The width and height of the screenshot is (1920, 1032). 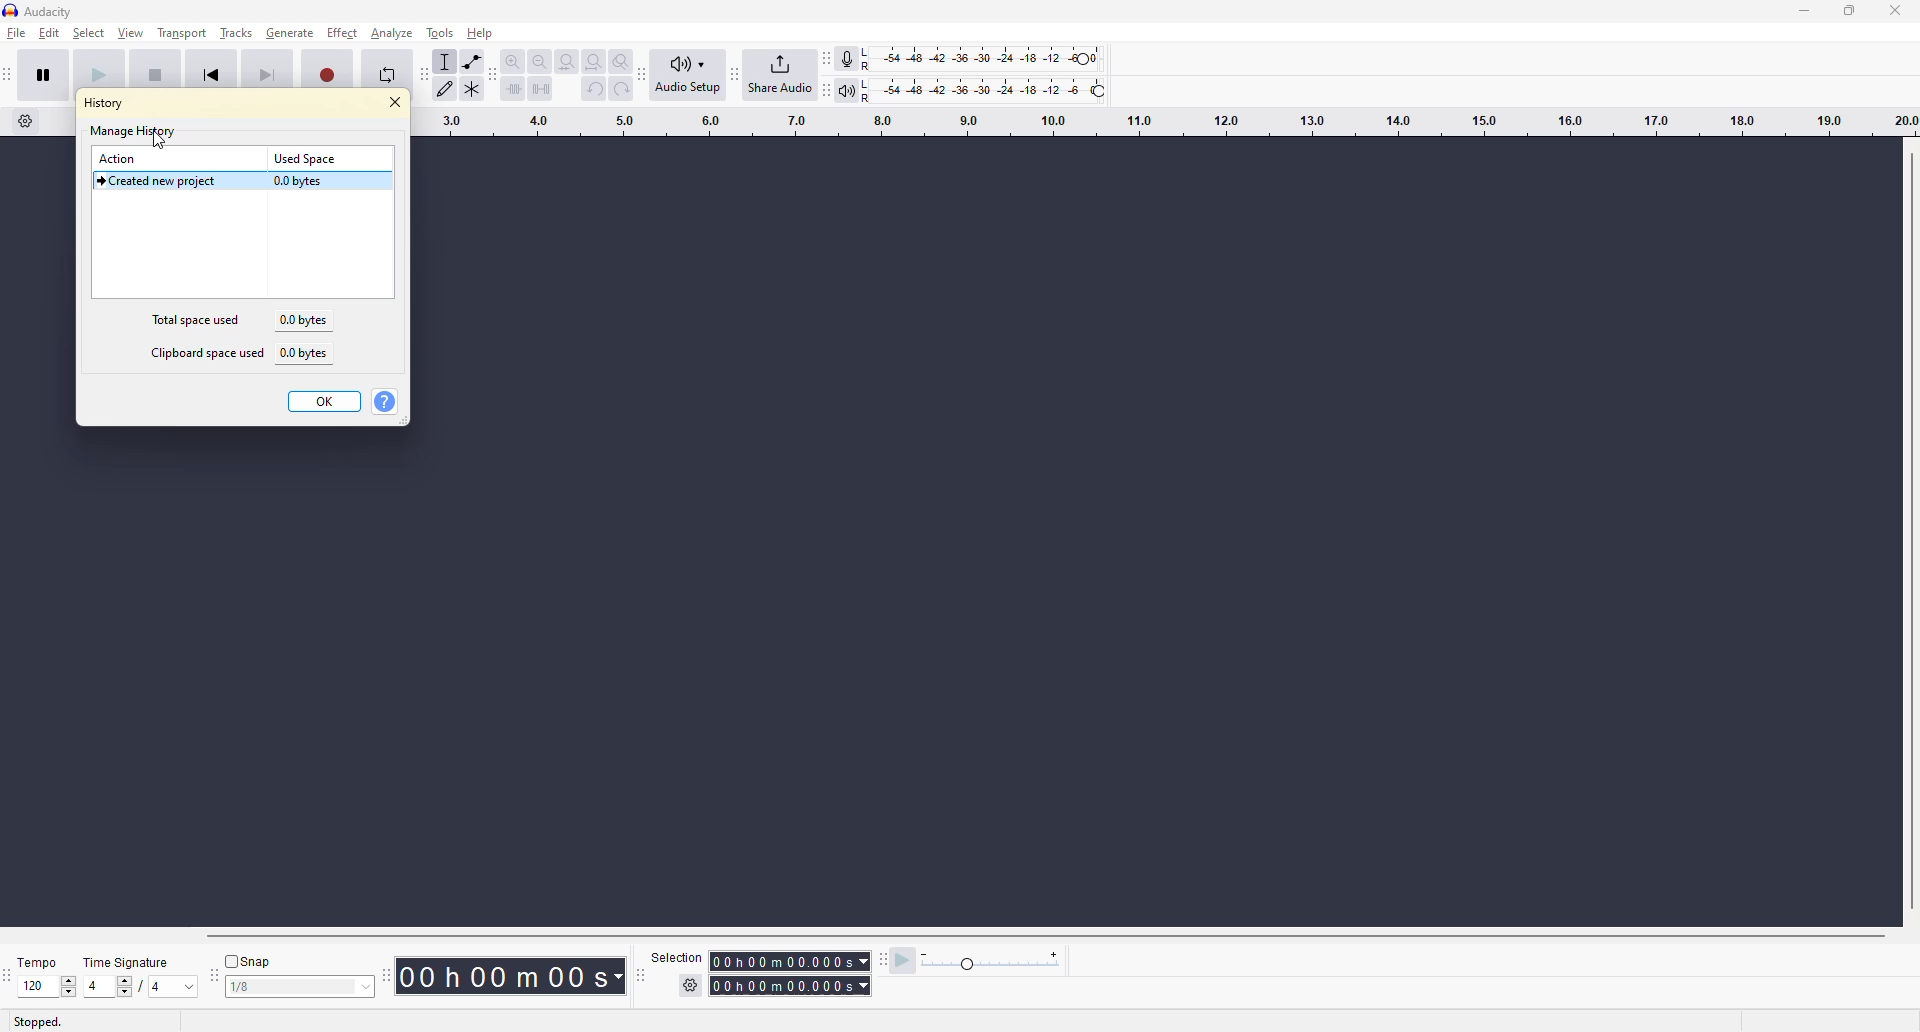 What do you see at coordinates (669, 961) in the screenshot?
I see `selection` at bounding box center [669, 961].